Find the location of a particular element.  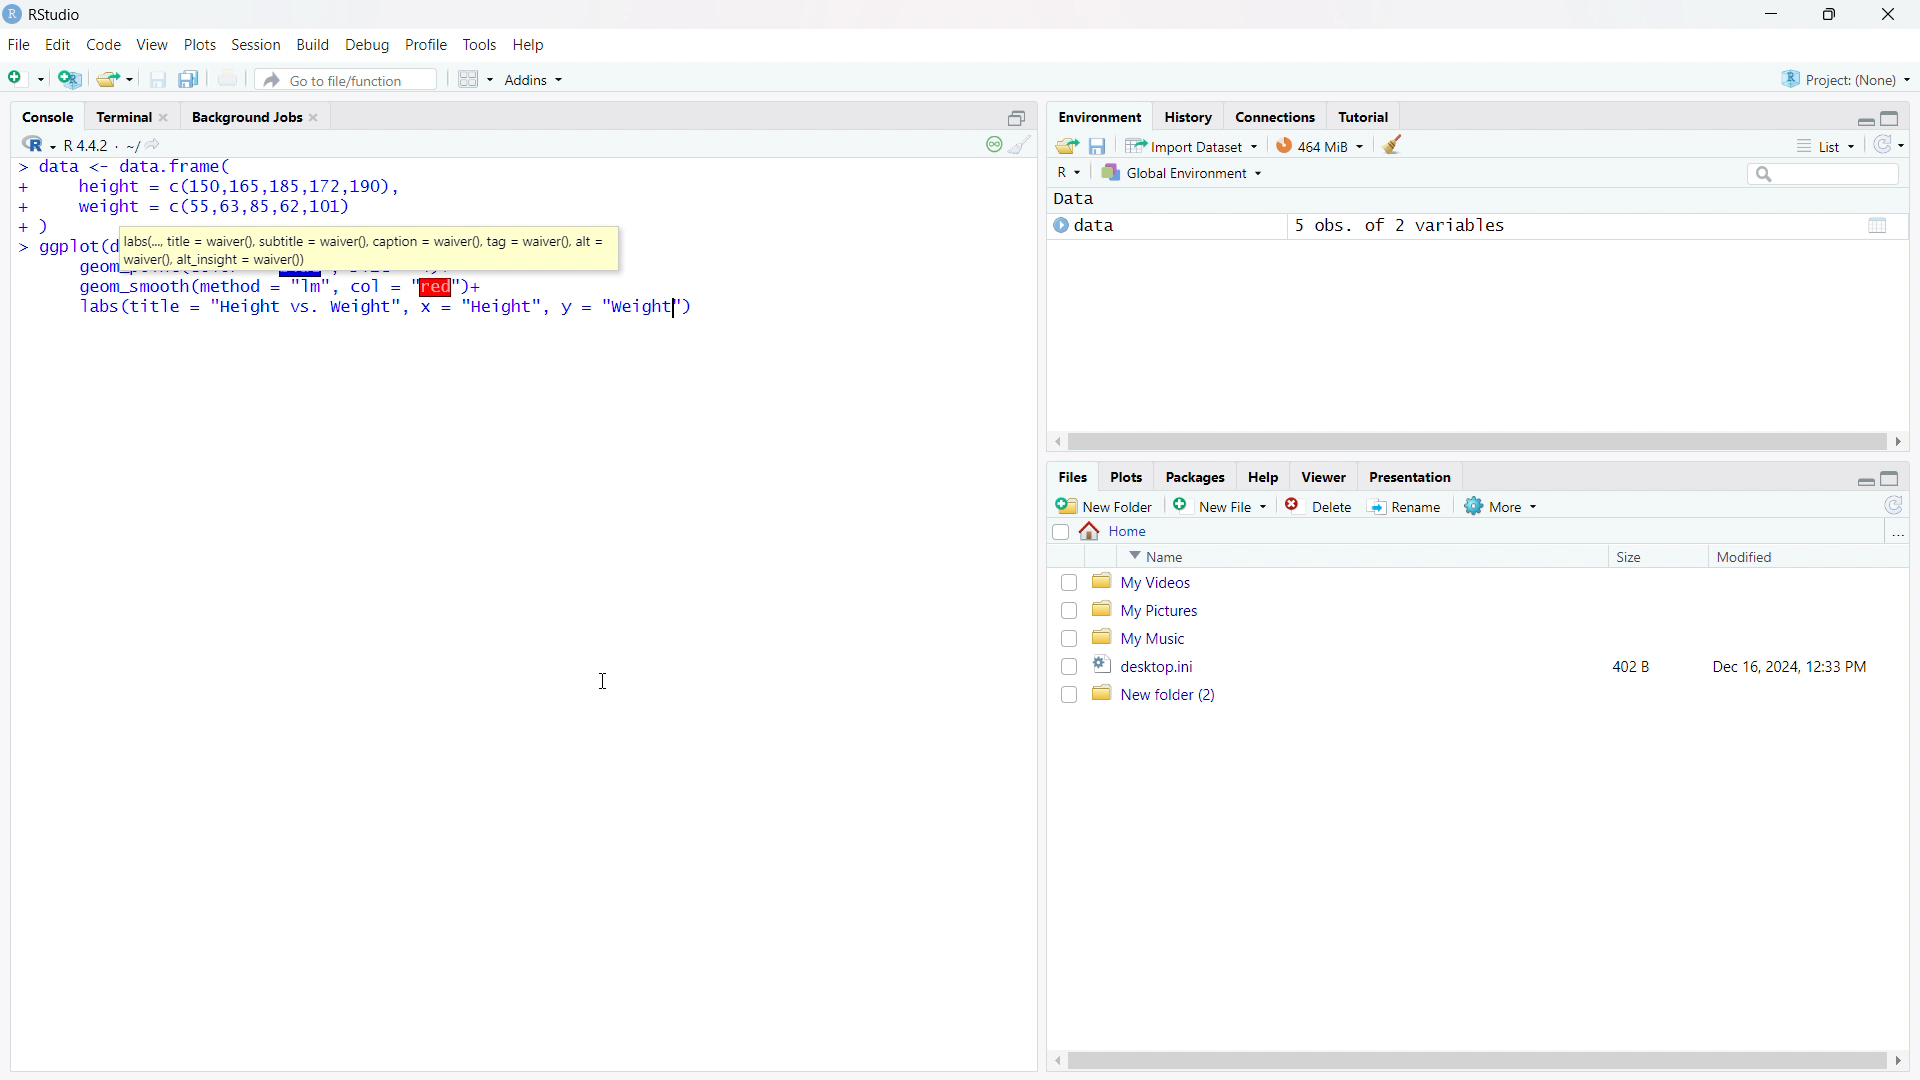

my videos is located at coordinates (1492, 582).